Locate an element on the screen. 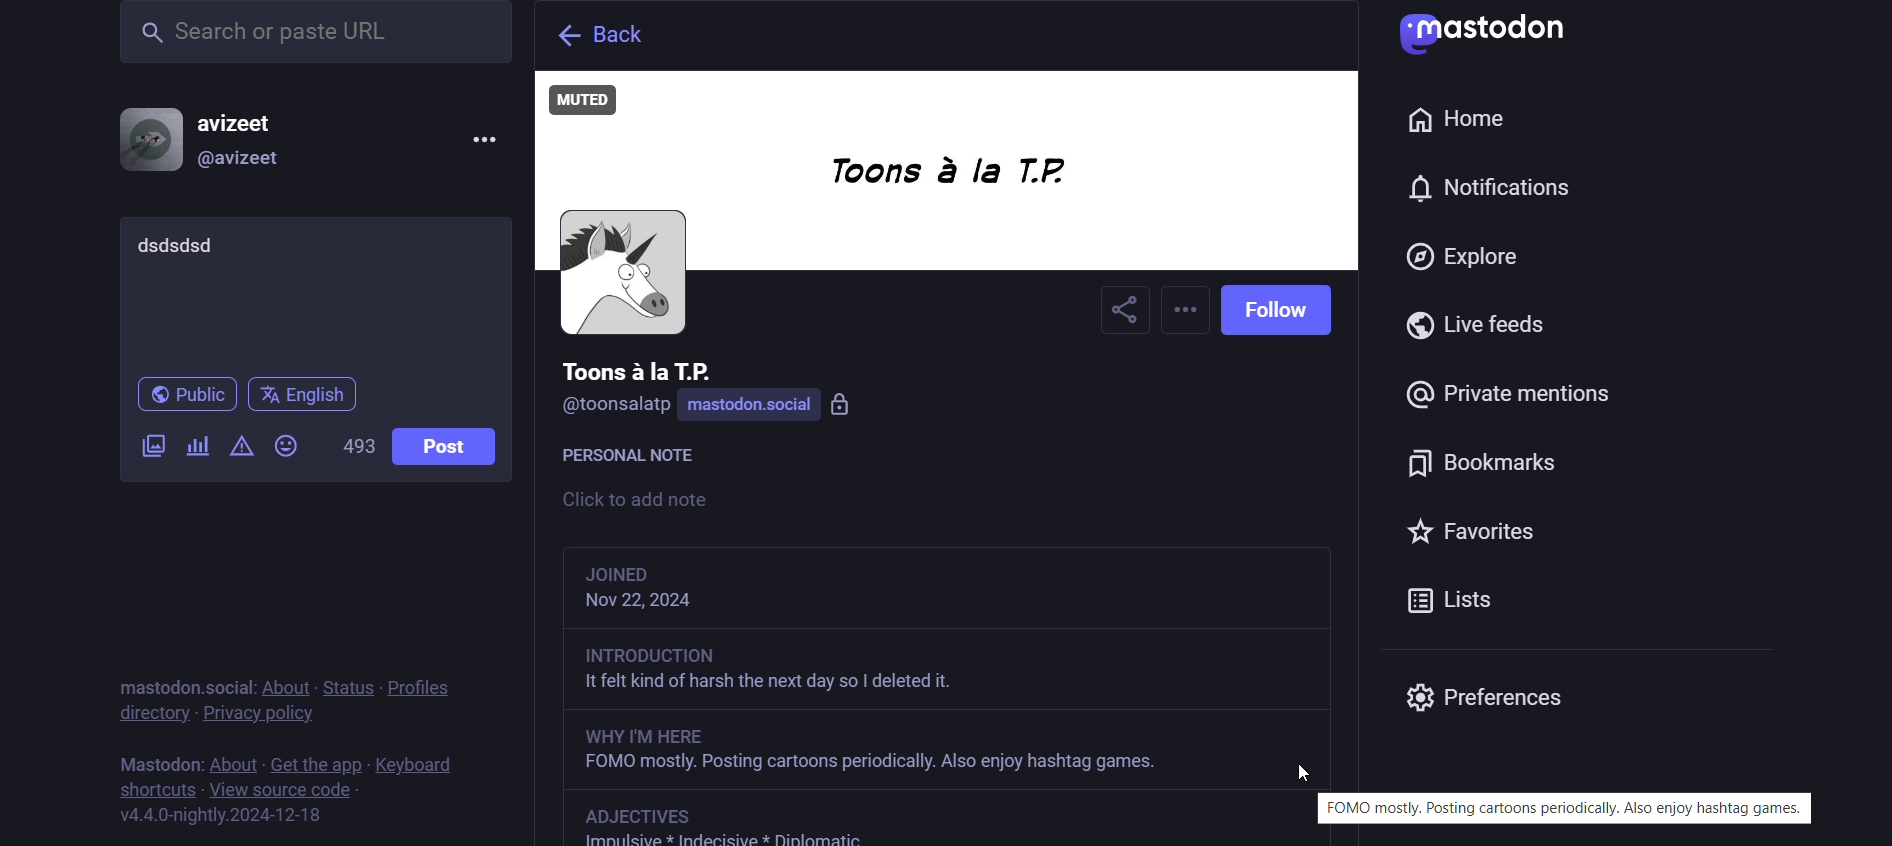 The image size is (1892, 846). menu is located at coordinates (1188, 312).